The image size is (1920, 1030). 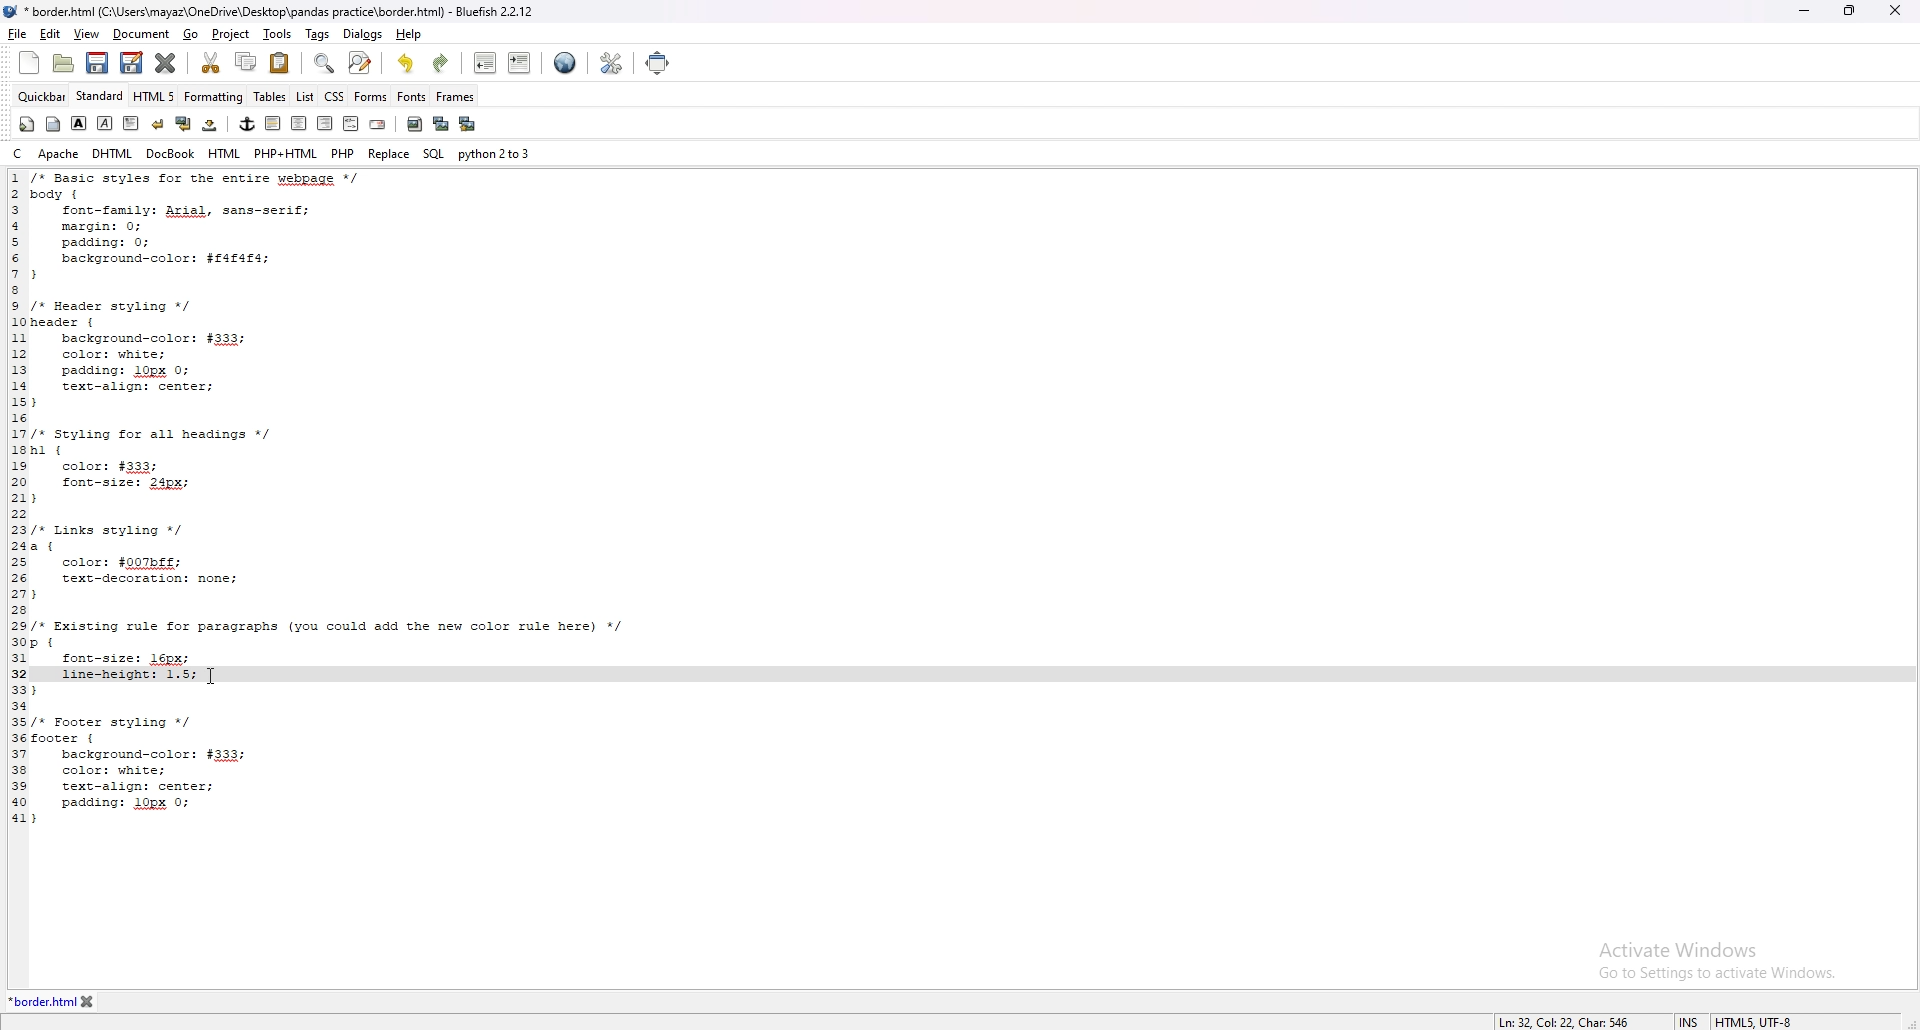 What do you see at coordinates (40, 1000) in the screenshot?
I see `tab` at bounding box center [40, 1000].